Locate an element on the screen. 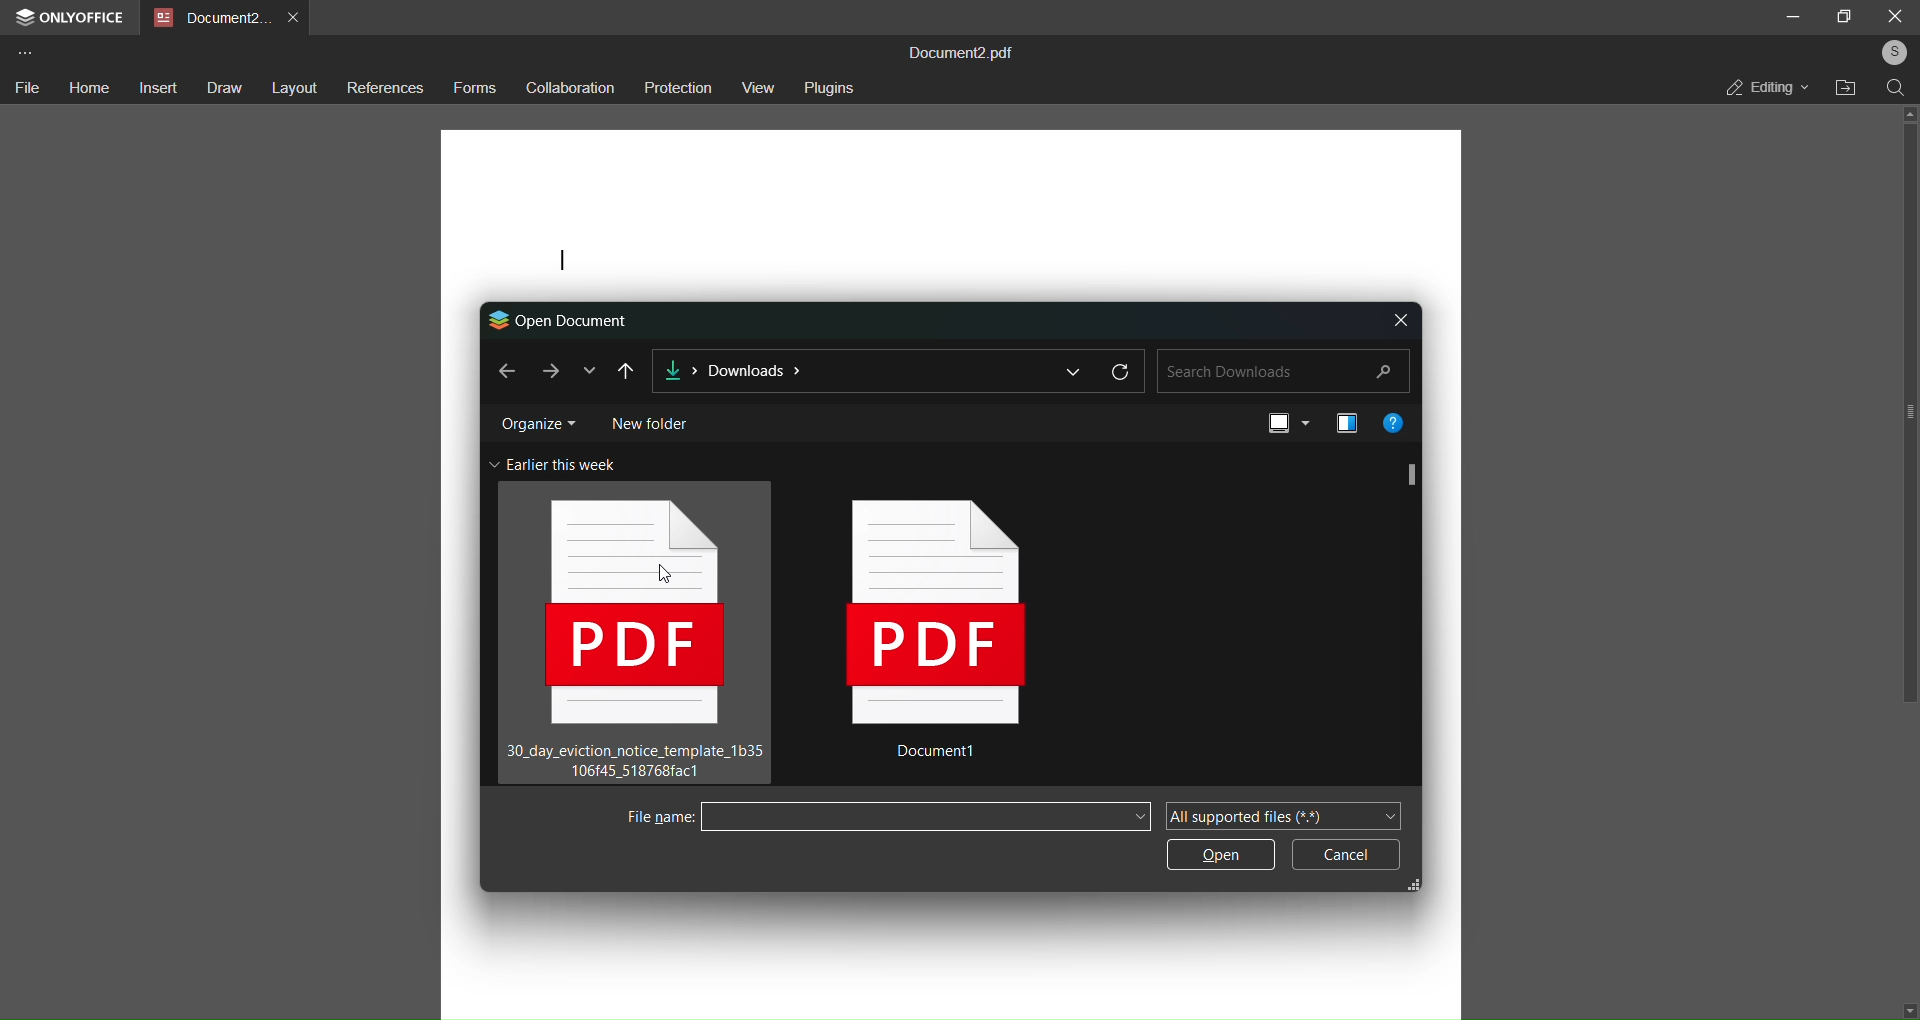  earlier this week is located at coordinates (556, 462).